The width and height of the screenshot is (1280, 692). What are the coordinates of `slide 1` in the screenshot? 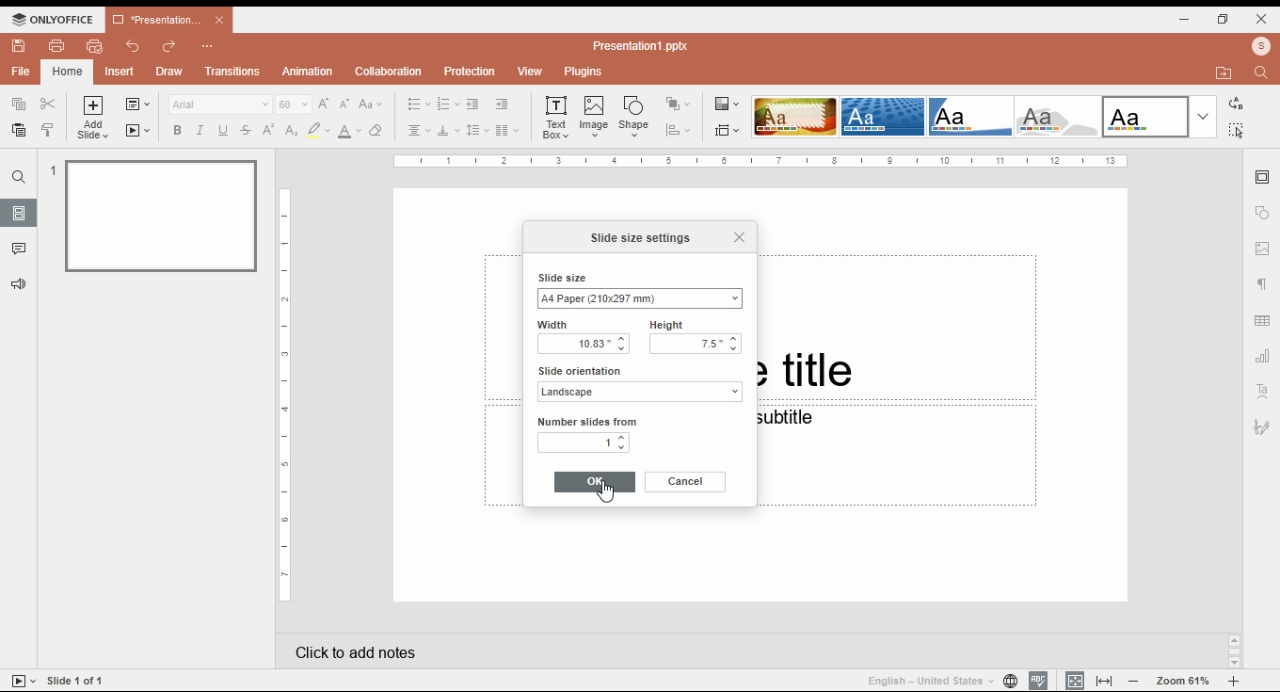 It's located at (154, 214).